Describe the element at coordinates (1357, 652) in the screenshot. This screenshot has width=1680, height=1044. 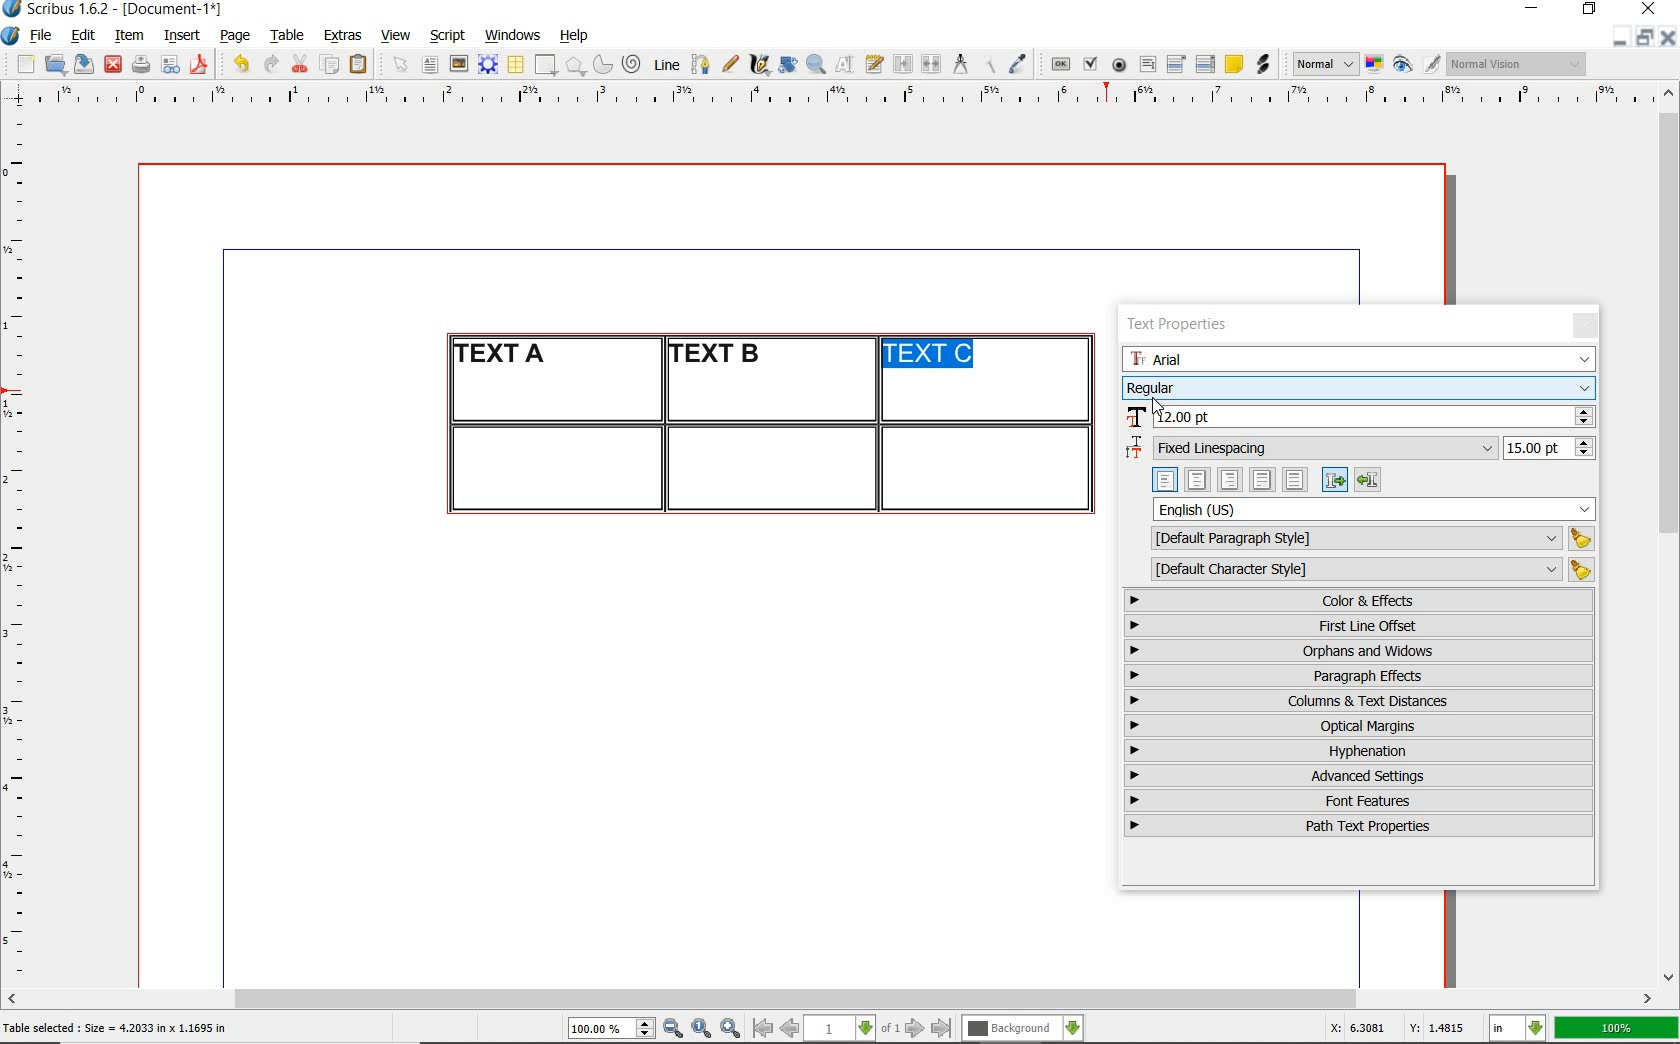
I see `orphans & windows` at that location.